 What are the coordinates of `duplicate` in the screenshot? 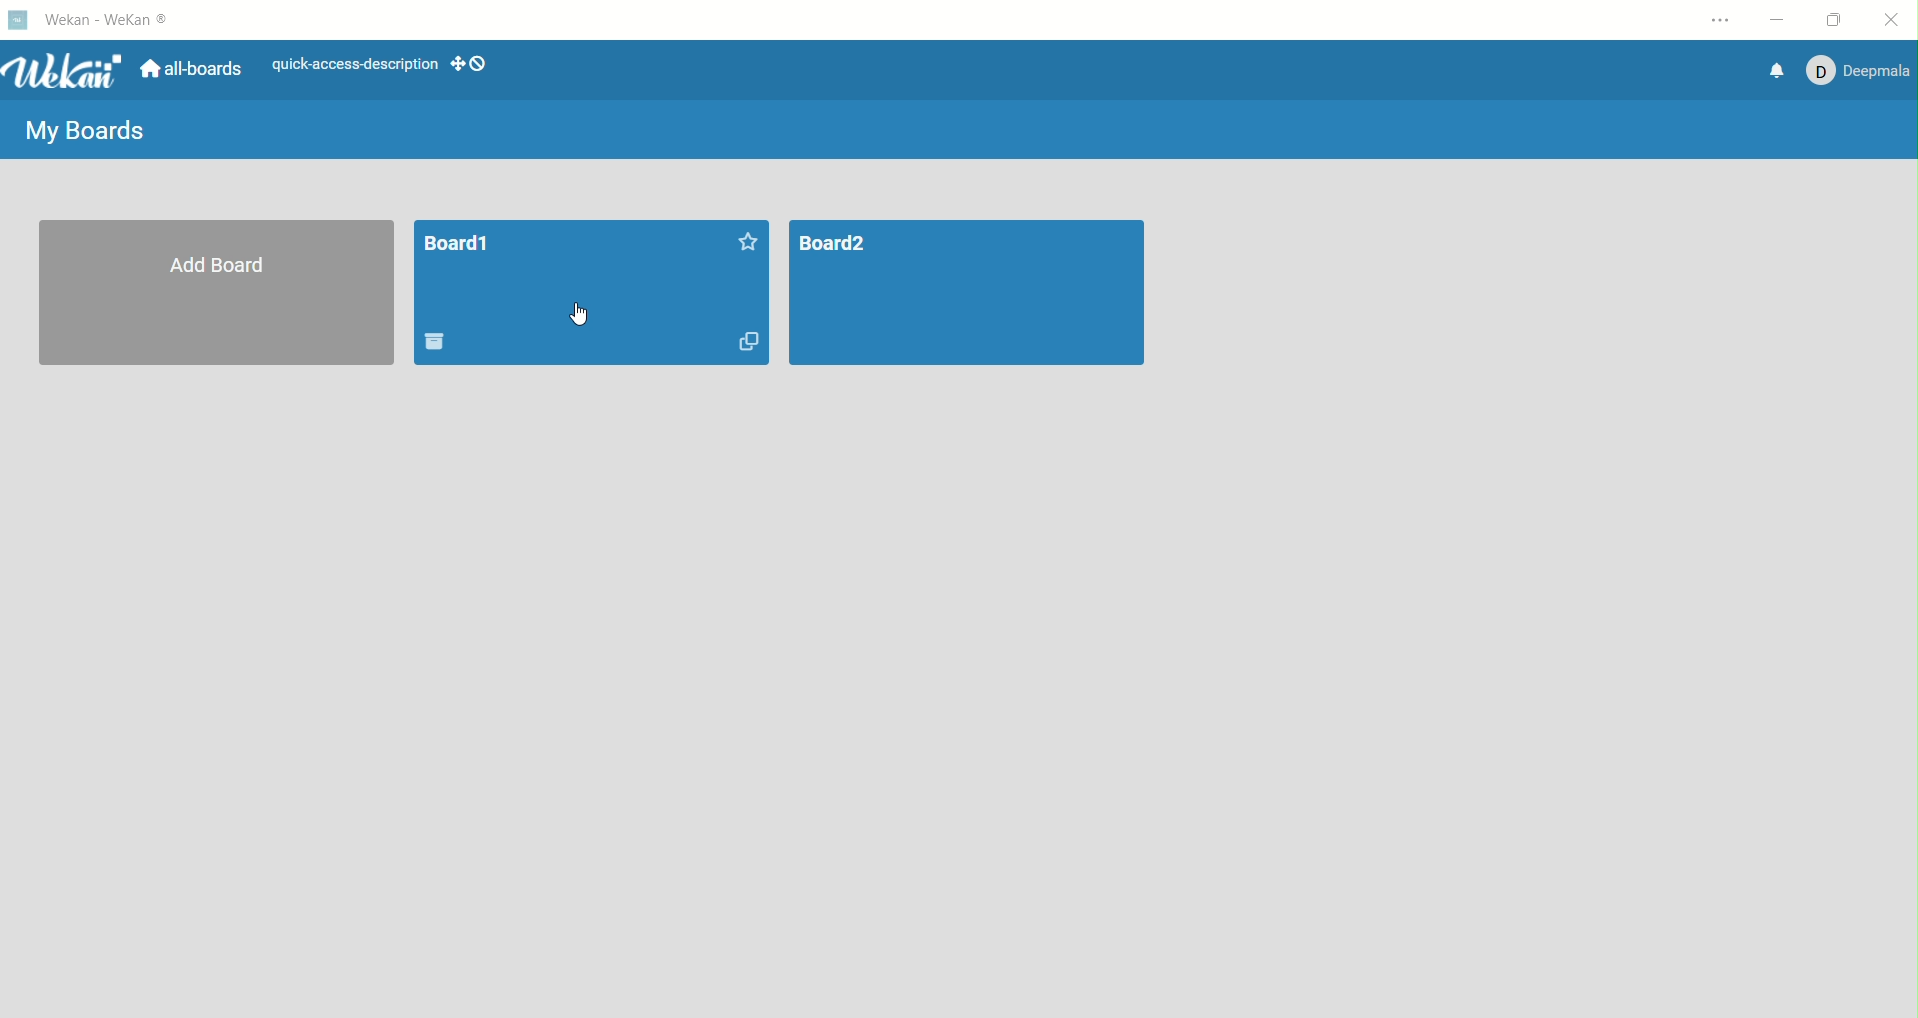 It's located at (750, 343).